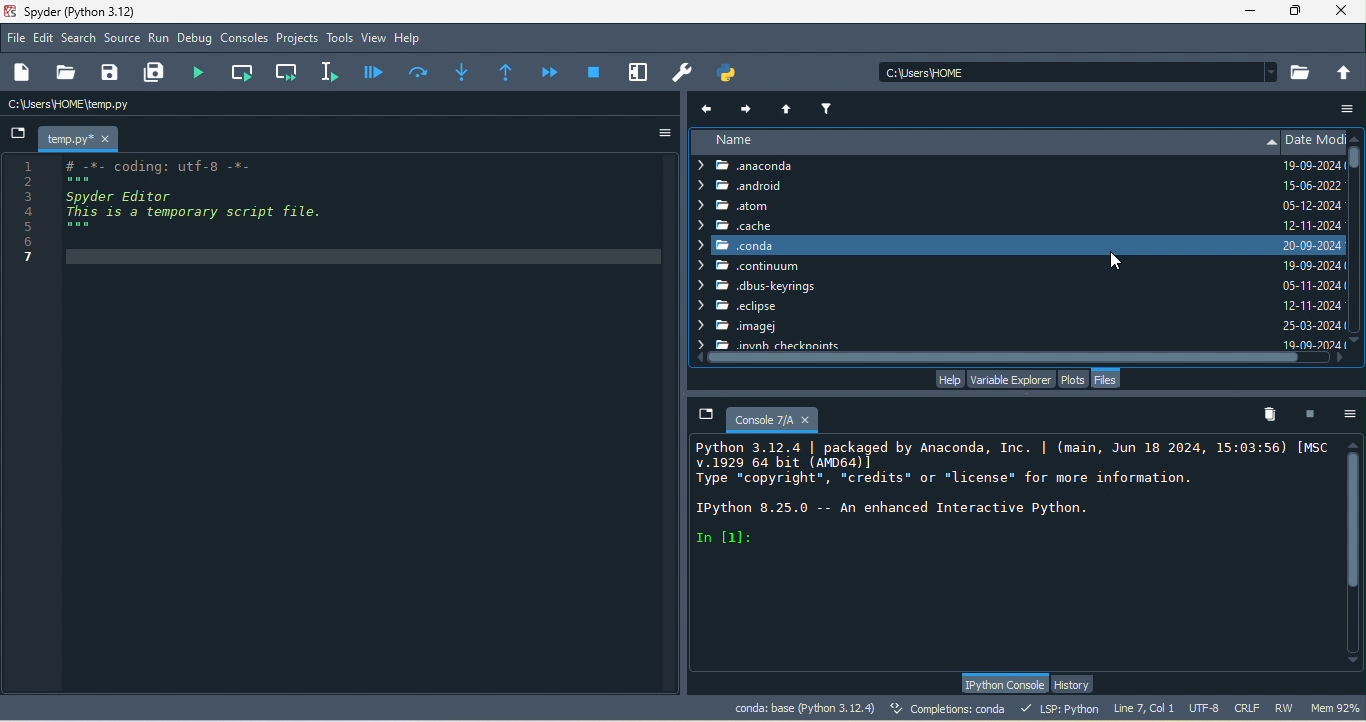 The image size is (1366, 722). What do you see at coordinates (412, 39) in the screenshot?
I see `help` at bounding box center [412, 39].